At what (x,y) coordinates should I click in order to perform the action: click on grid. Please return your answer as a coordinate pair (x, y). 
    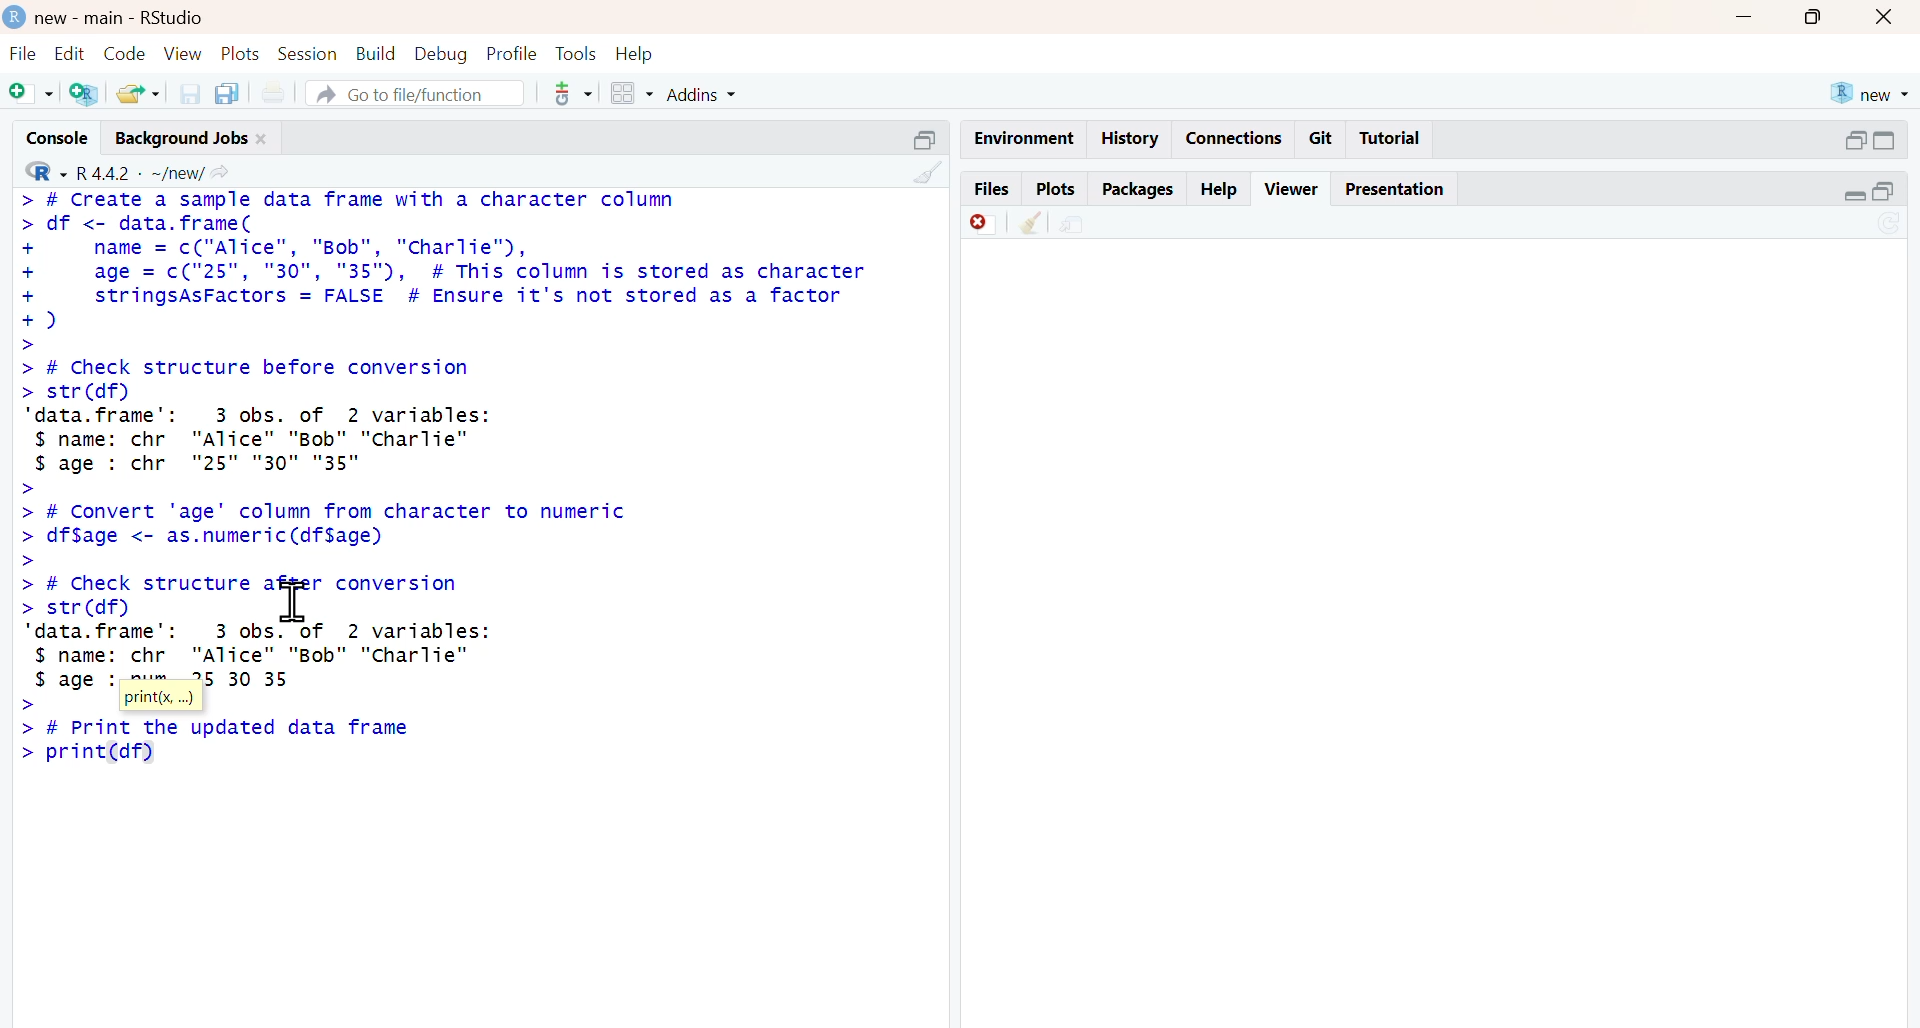
    Looking at the image, I should click on (634, 93).